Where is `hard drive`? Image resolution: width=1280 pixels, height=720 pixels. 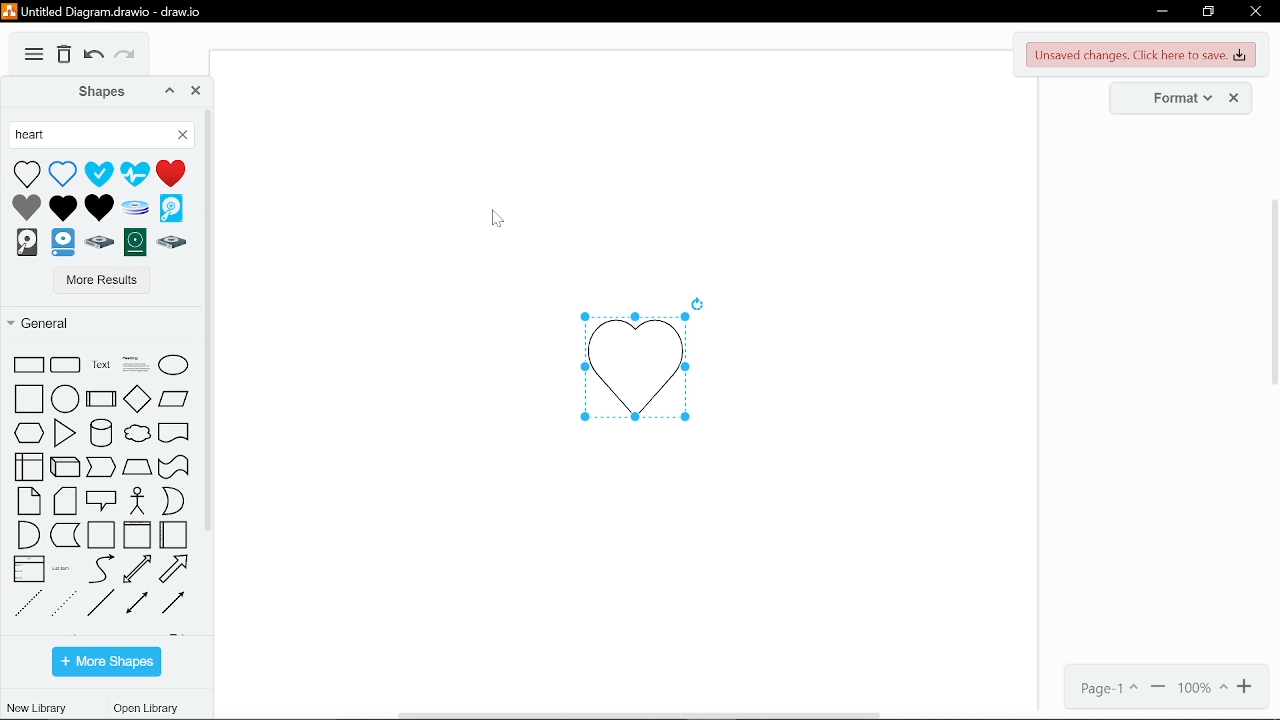
hard drive is located at coordinates (61, 244).